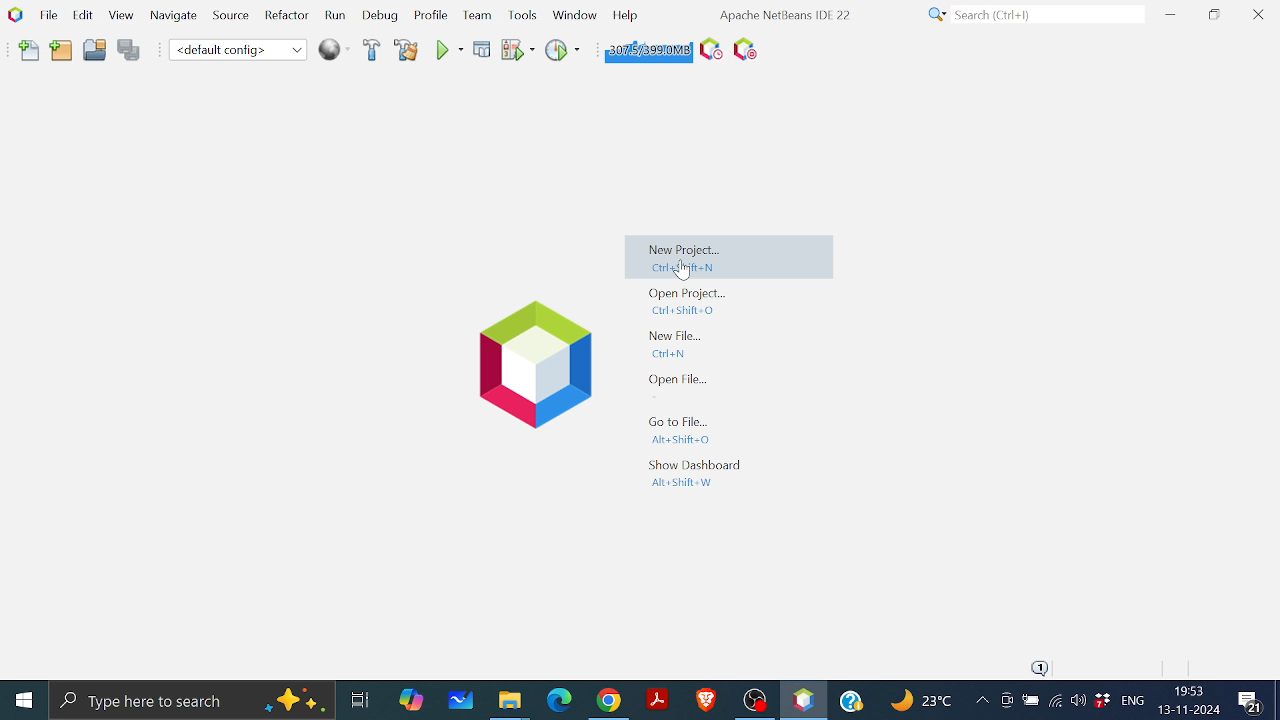 The width and height of the screenshot is (1280, 720). I want to click on languge, so click(1133, 702).